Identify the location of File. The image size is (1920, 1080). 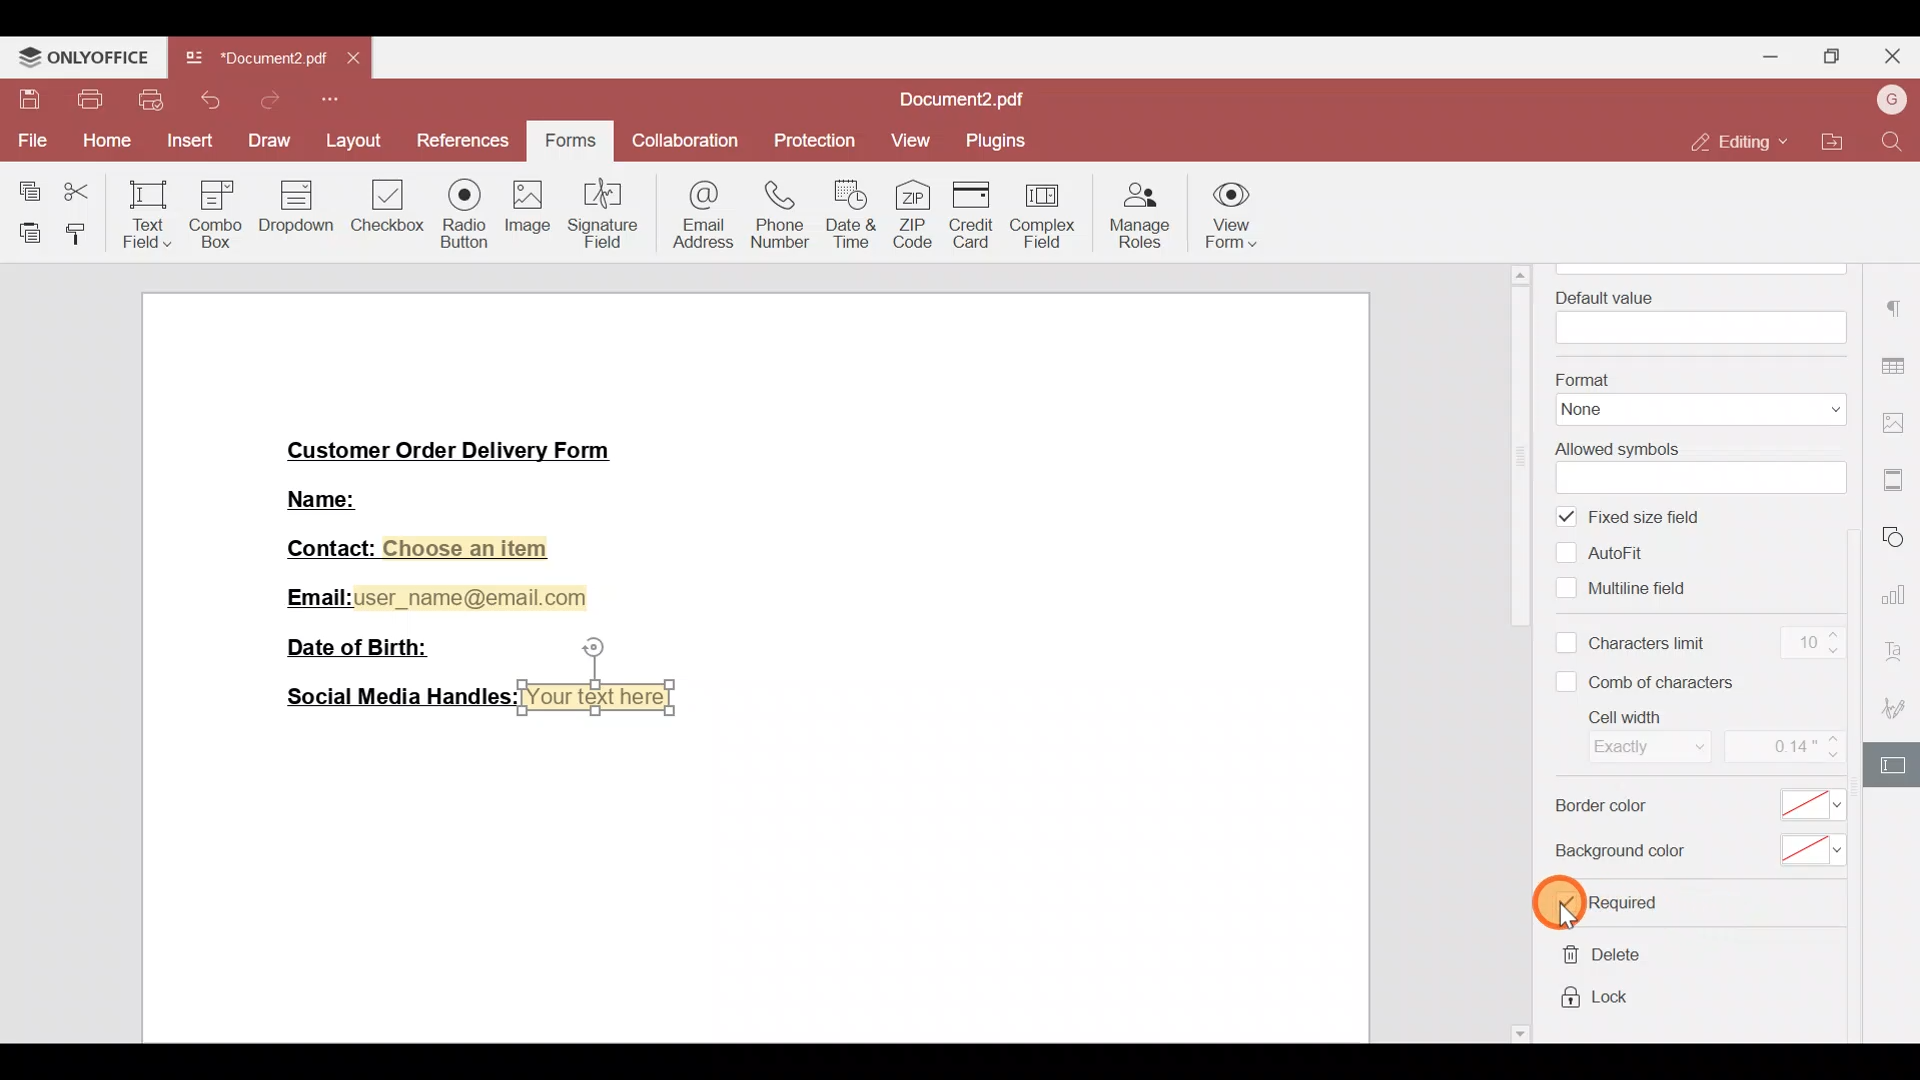
(31, 140).